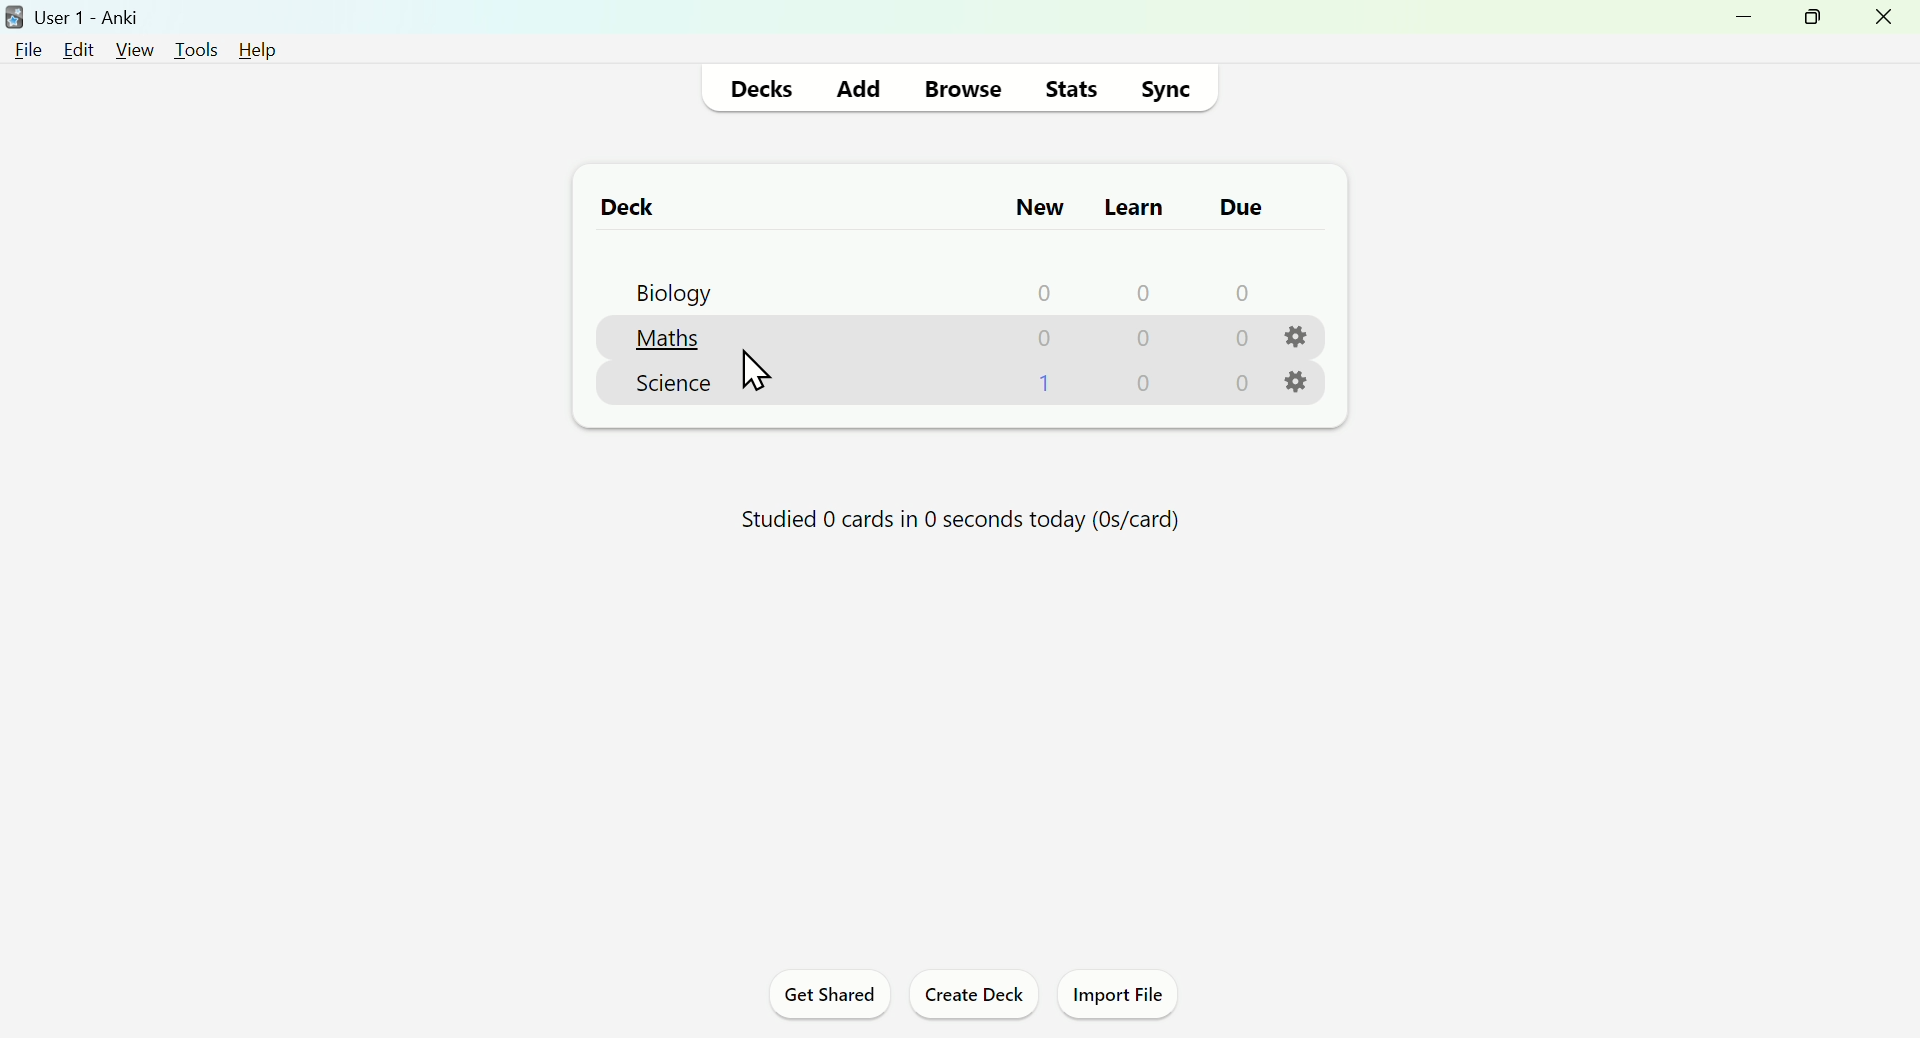 The image size is (1920, 1038). What do you see at coordinates (1301, 383) in the screenshot?
I see `Settings` at bounding box center [1301, 383].